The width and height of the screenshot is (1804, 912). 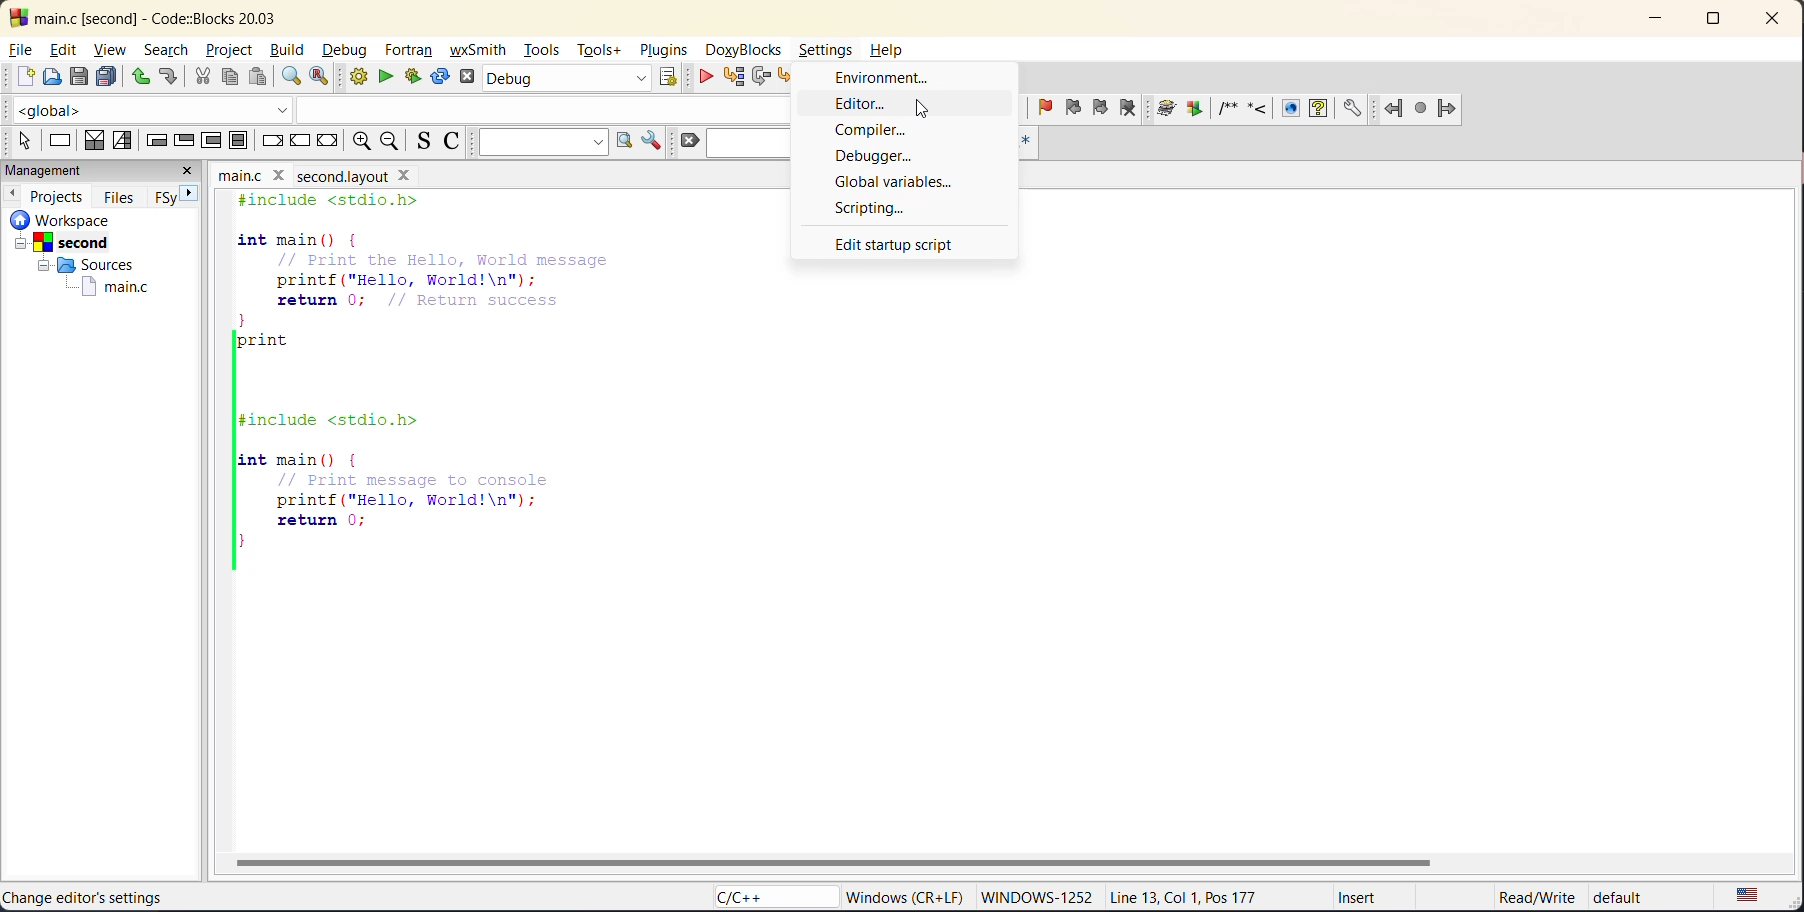 I want to click on edit startup script, so click(x=894, y=244).